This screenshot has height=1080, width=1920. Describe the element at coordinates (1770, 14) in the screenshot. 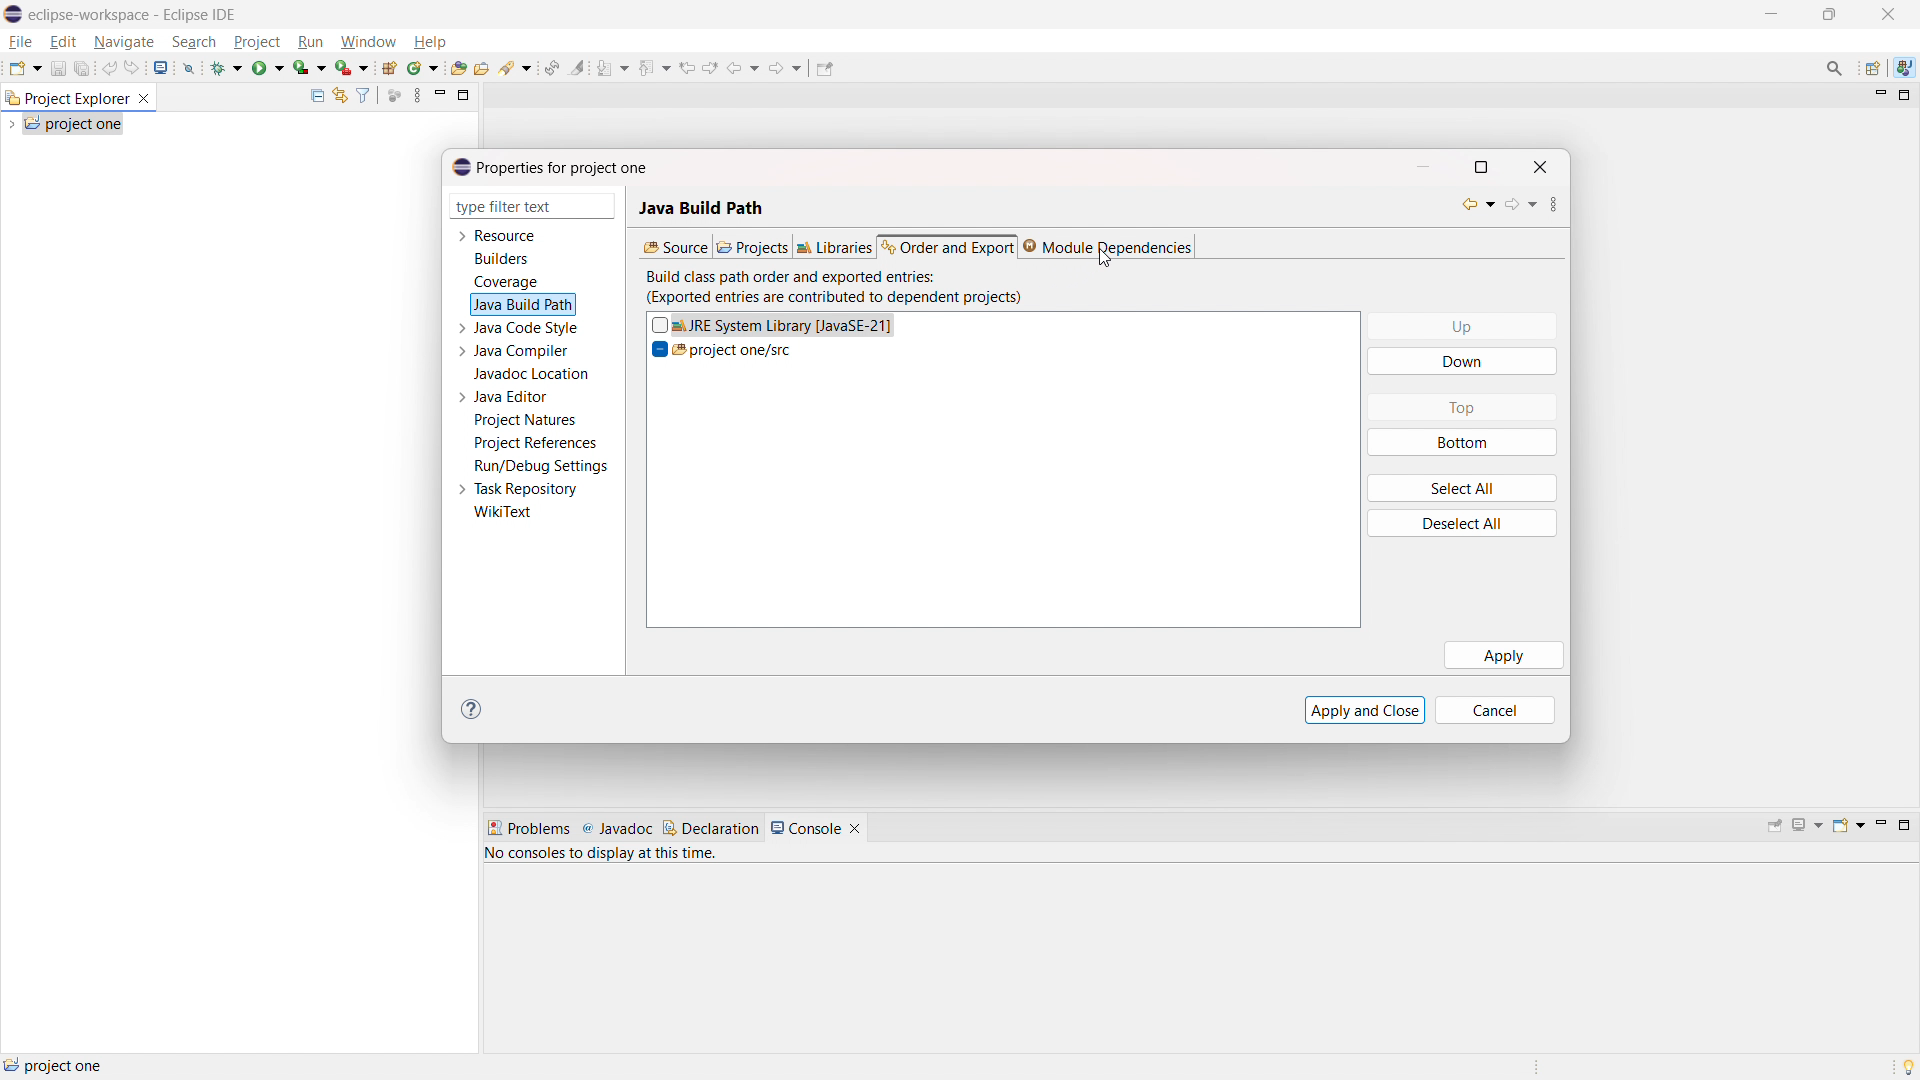

I see `maximize` at that location.